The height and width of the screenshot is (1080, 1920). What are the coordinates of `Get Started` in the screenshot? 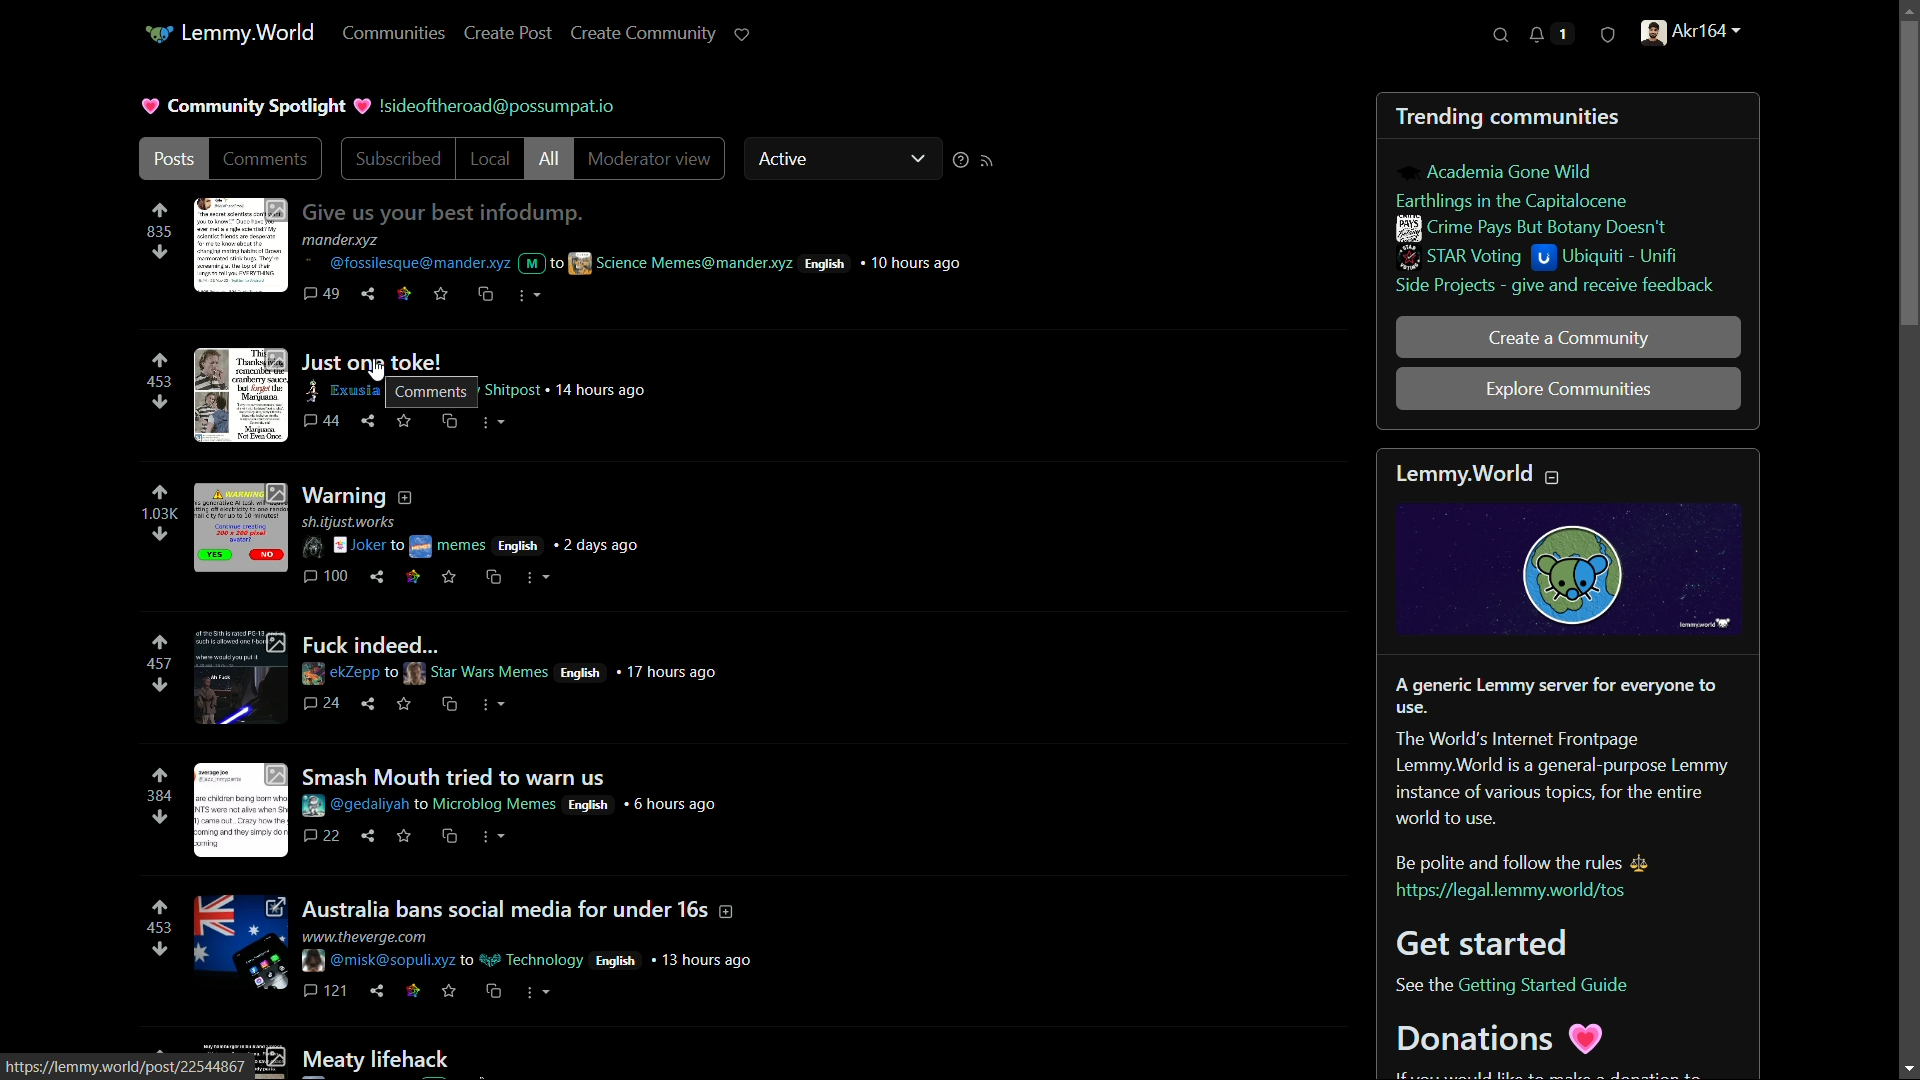 It's located at (1483, 943).